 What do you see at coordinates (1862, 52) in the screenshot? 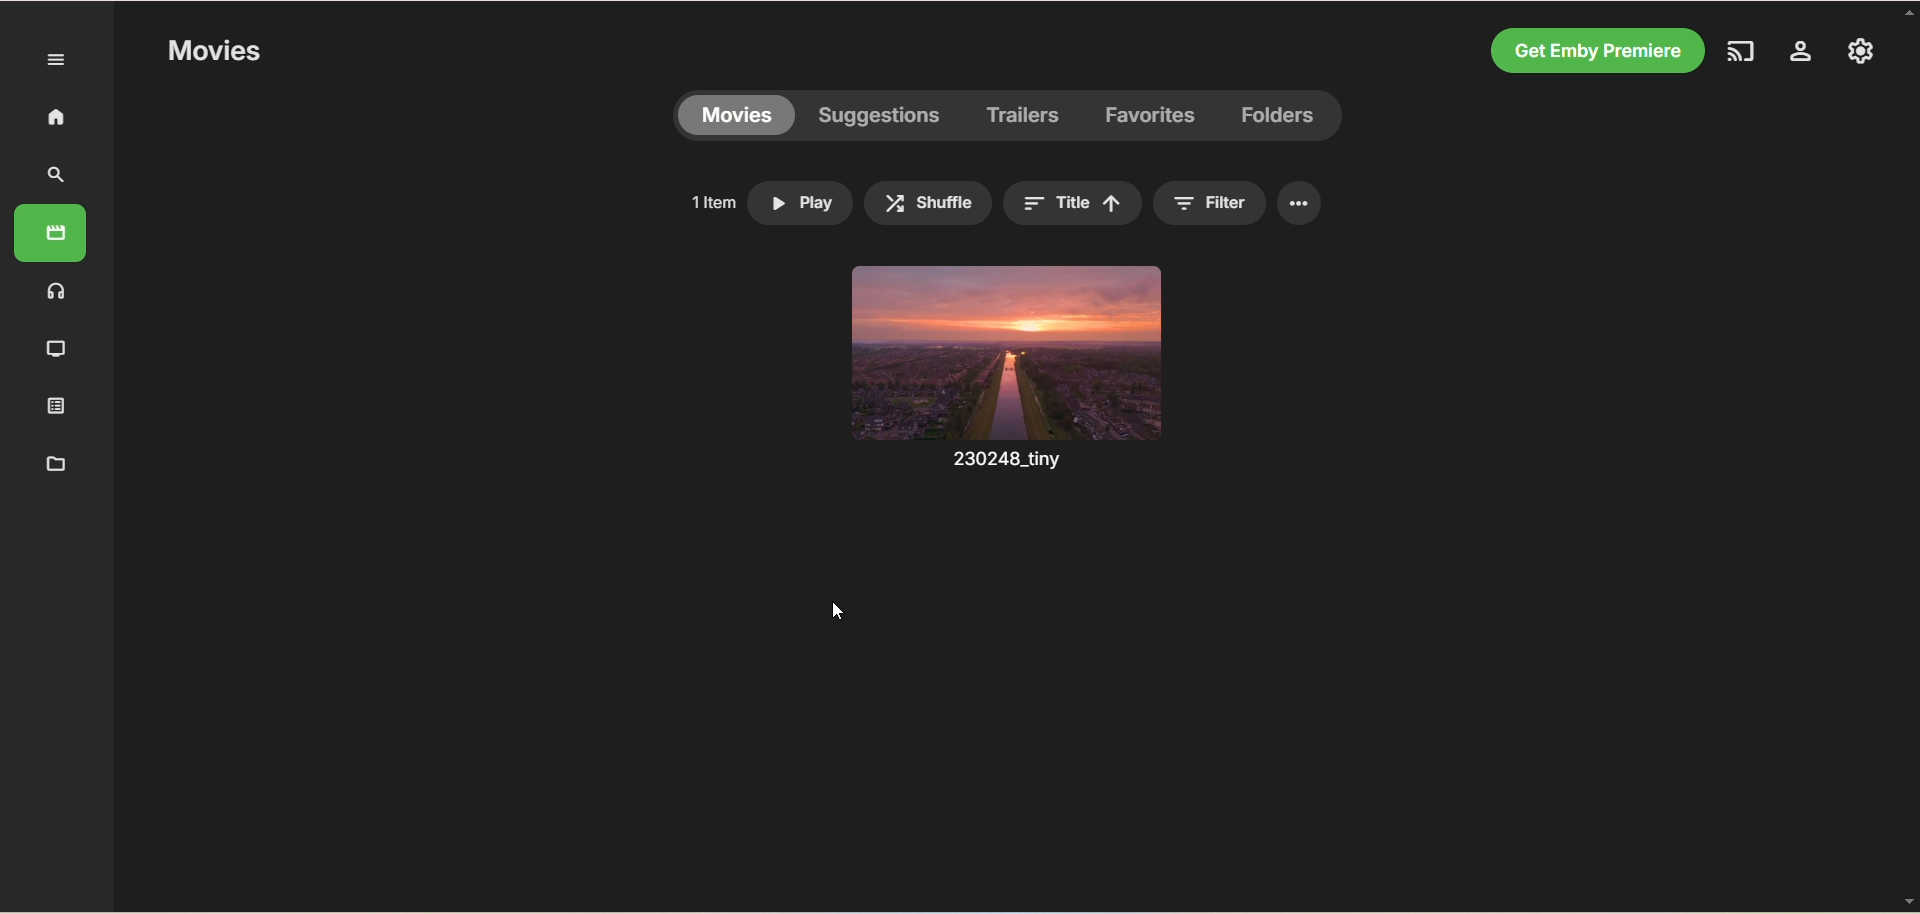
I see `settings` at bounding box center [1862, 52].